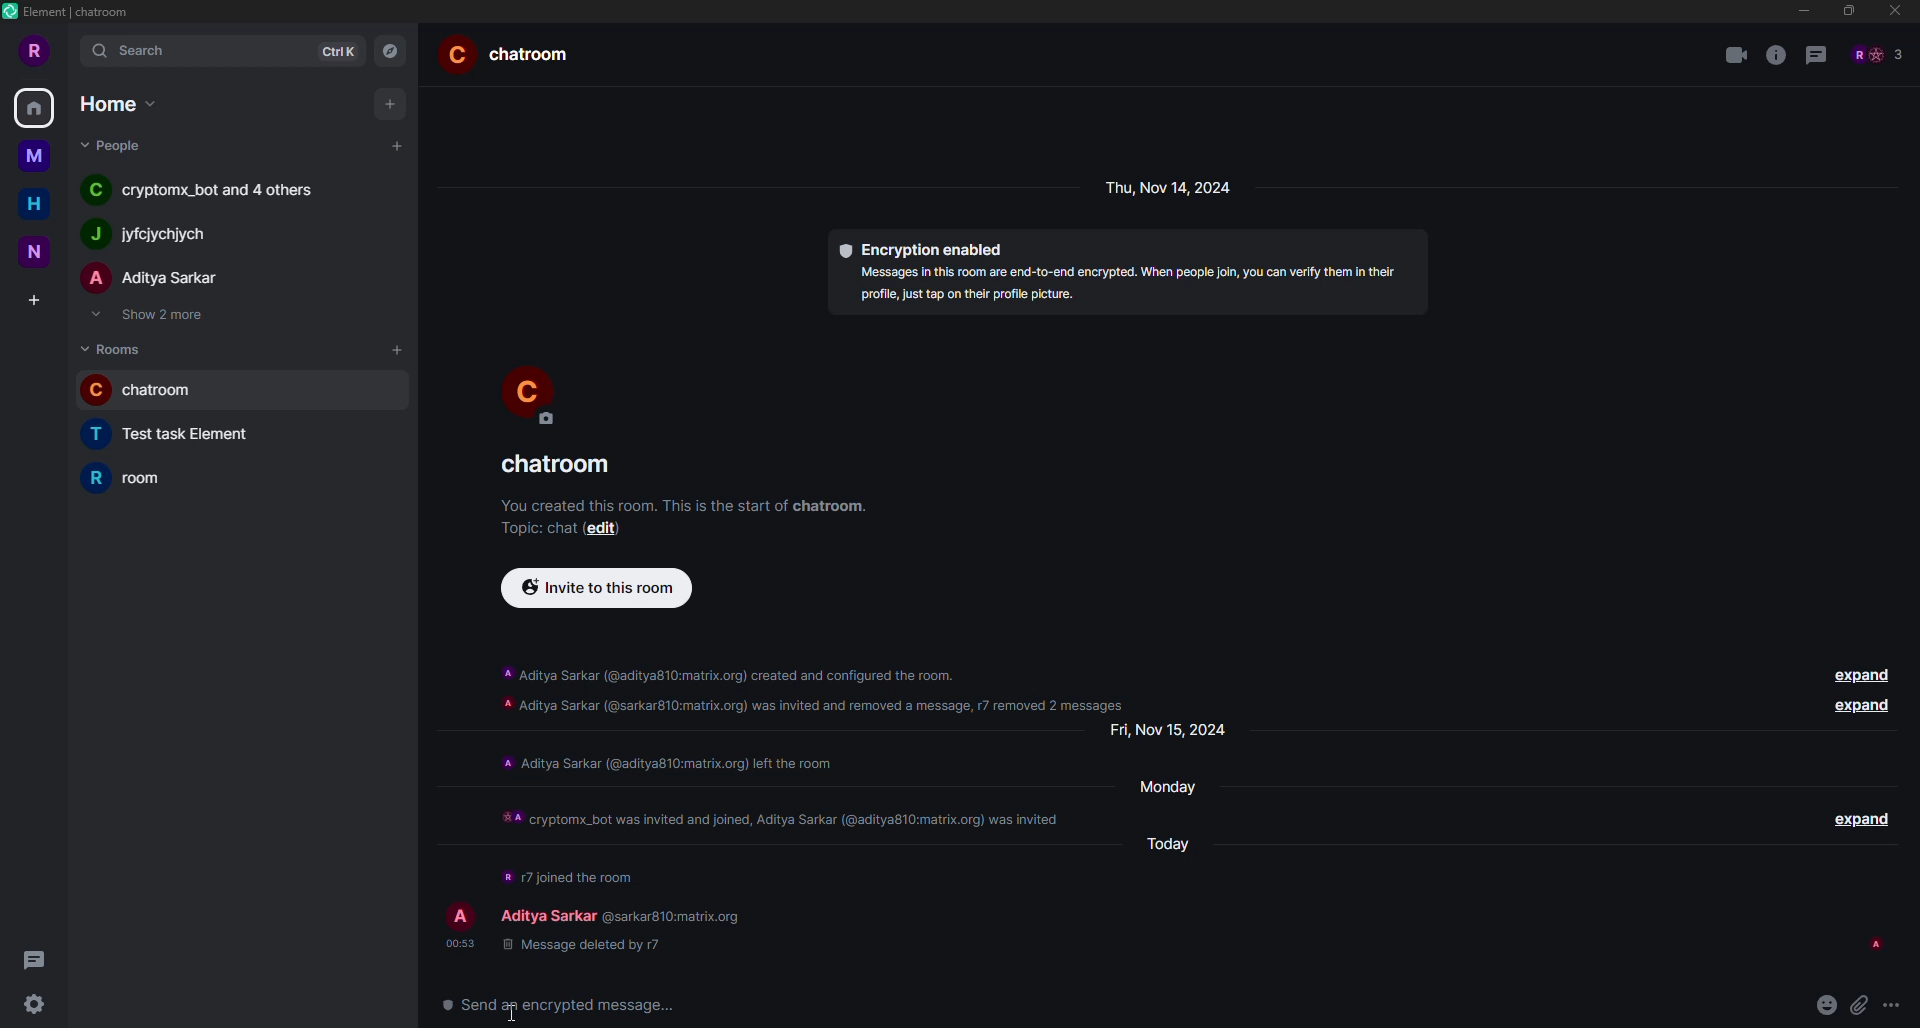 This screenshot has width=1920, height=1028. What do you see at coordinates (1827, 1003) in the screenshot?
I see `emoji` at bounding box center [1827, 1003].